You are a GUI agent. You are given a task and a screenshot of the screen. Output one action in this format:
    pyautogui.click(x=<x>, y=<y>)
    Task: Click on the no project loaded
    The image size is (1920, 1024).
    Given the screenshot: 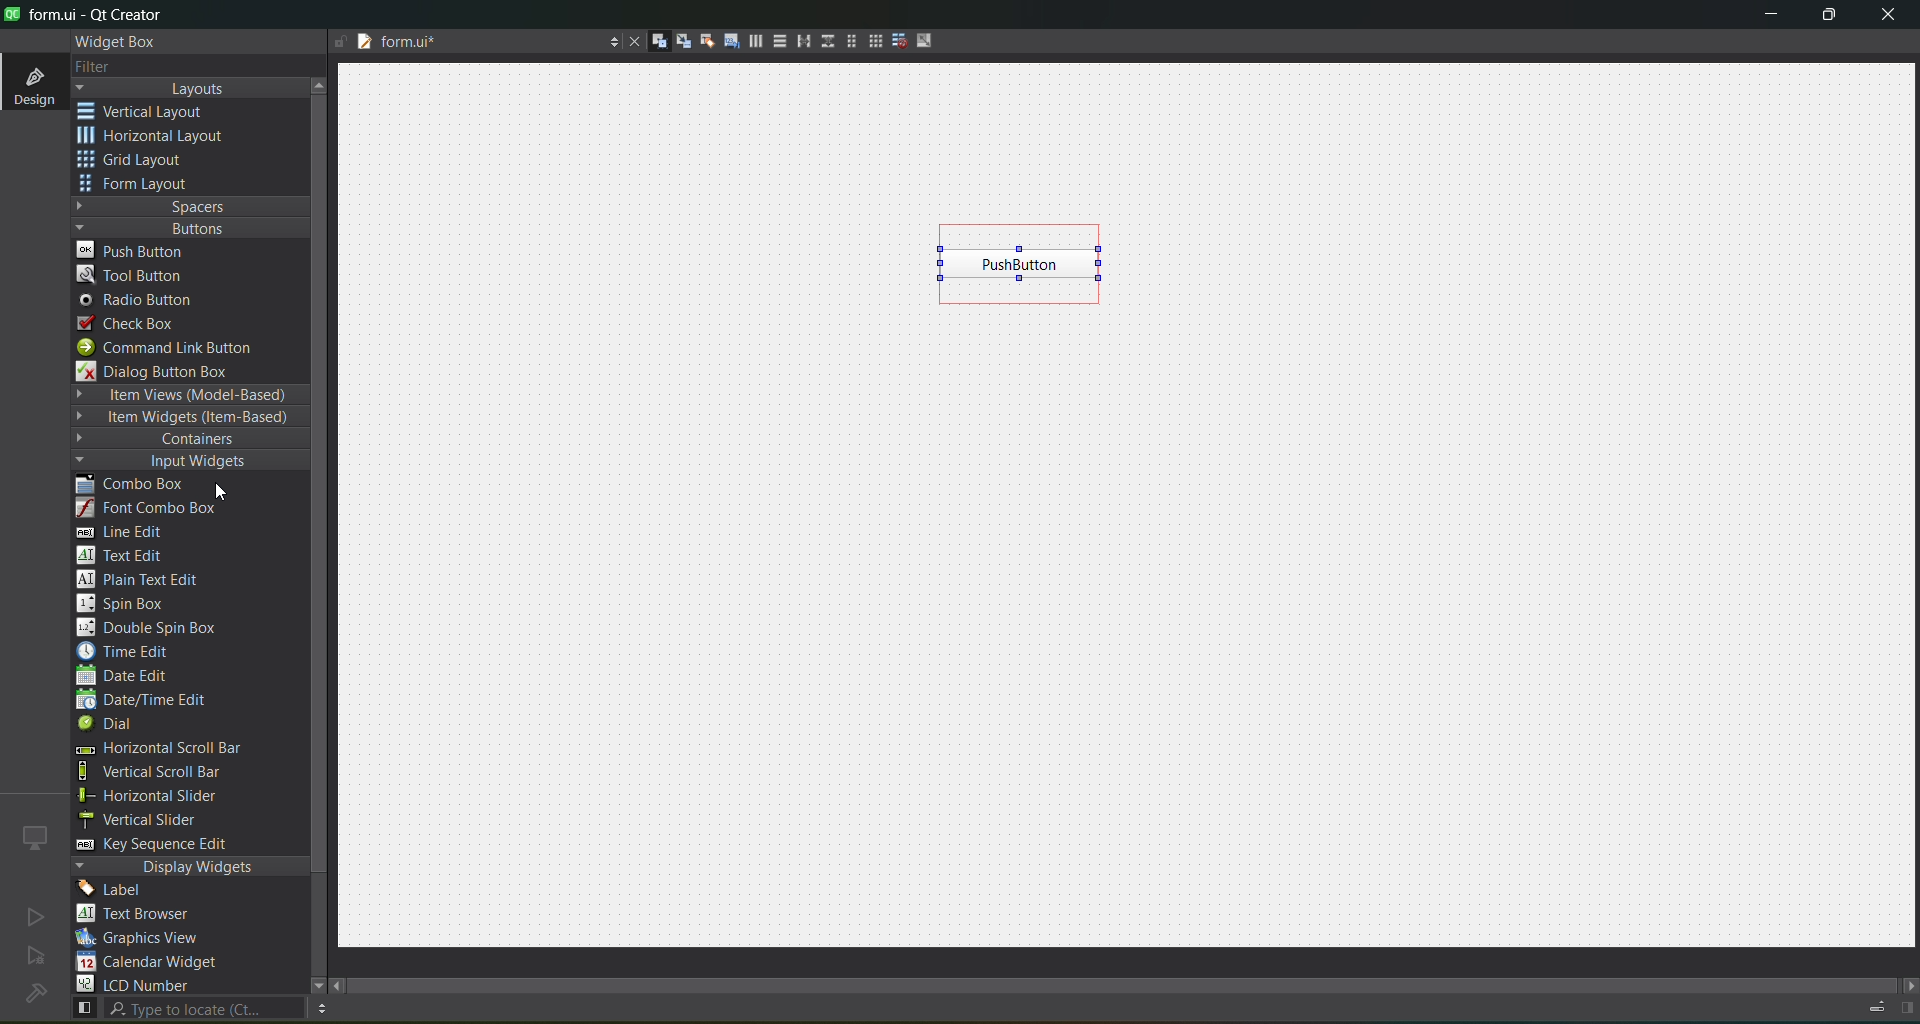 What is the action you would take?
    pyautogui.click(x=35, y=993)
    